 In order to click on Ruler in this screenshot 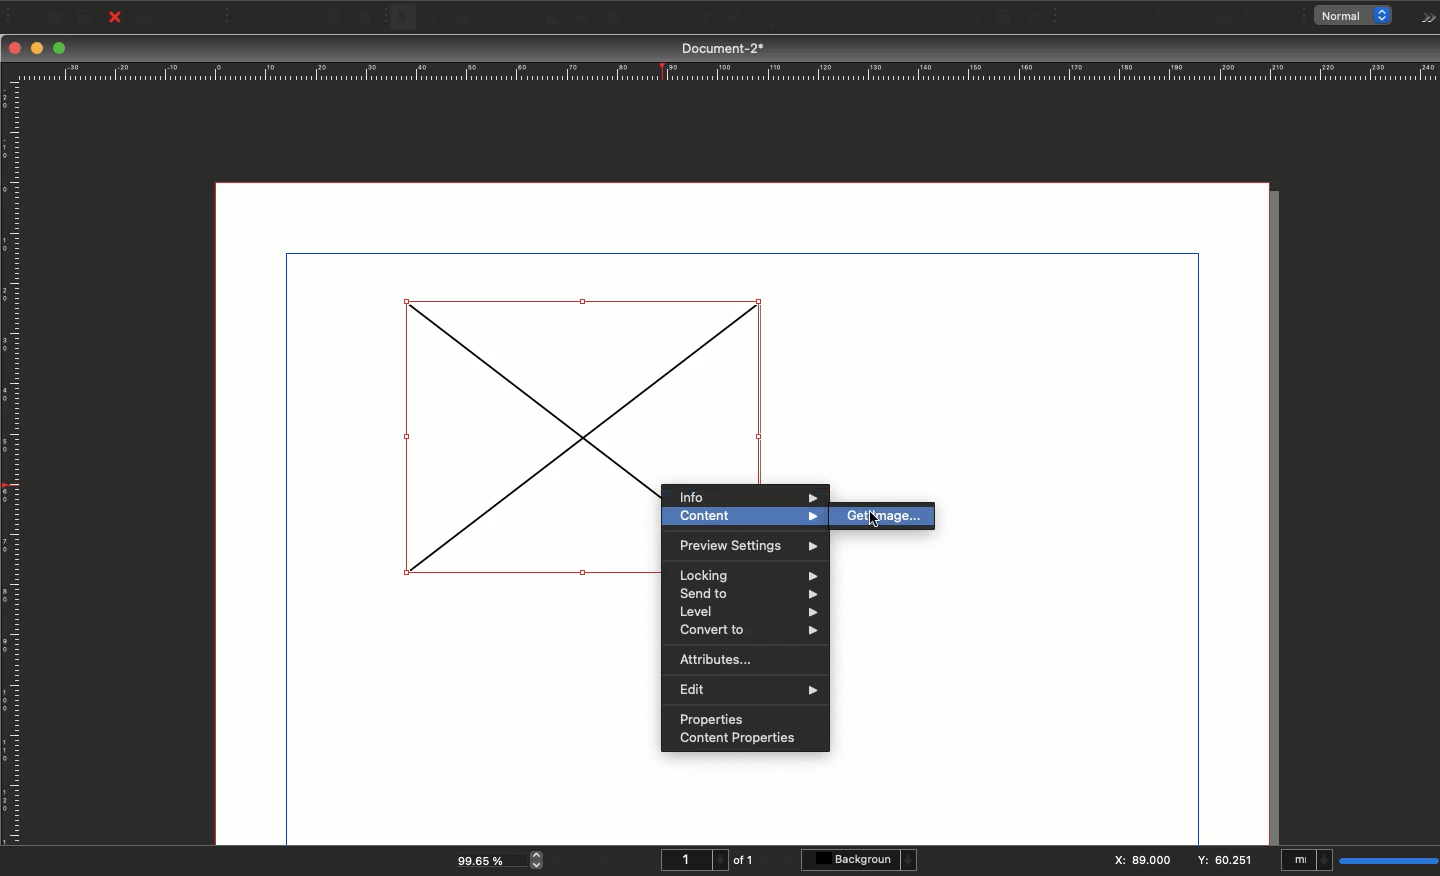, I will do `click(13, 464)`.